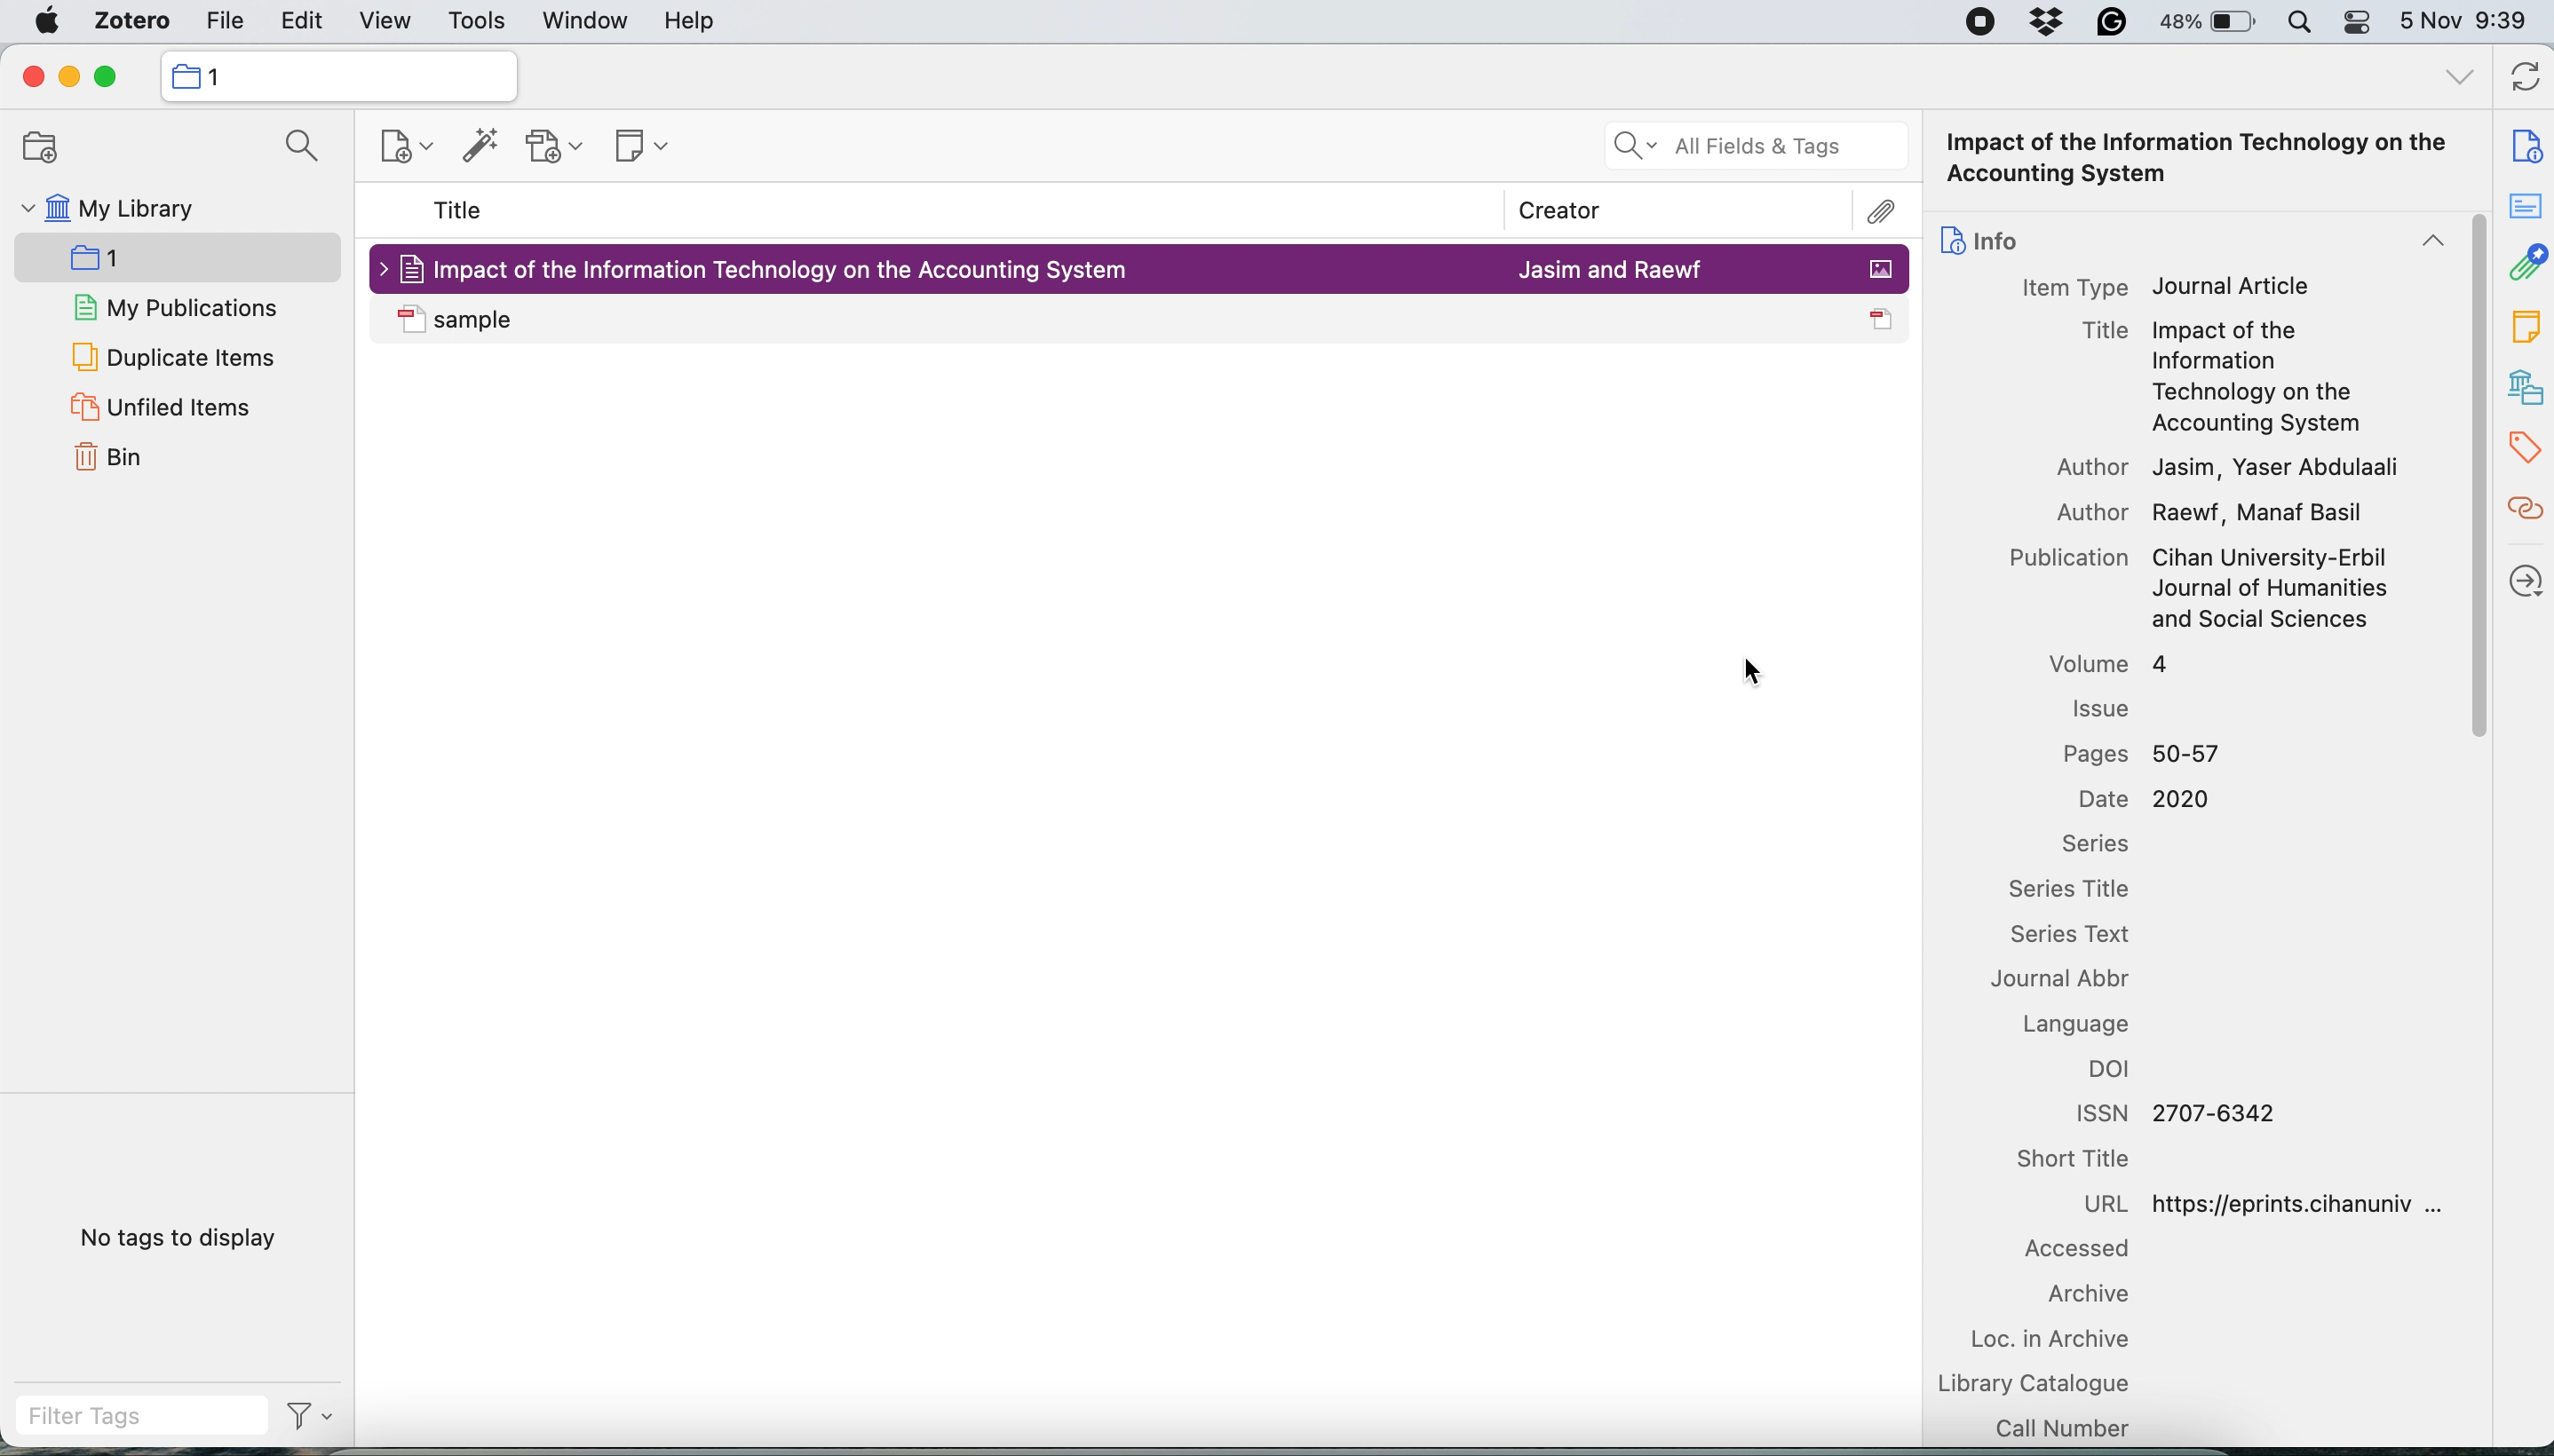 The width and height of the screenshot is (2554, 1456). What do you see at coordinates (460, 208) in the screenshot?
I see `title` at bounding box center [460, 208].